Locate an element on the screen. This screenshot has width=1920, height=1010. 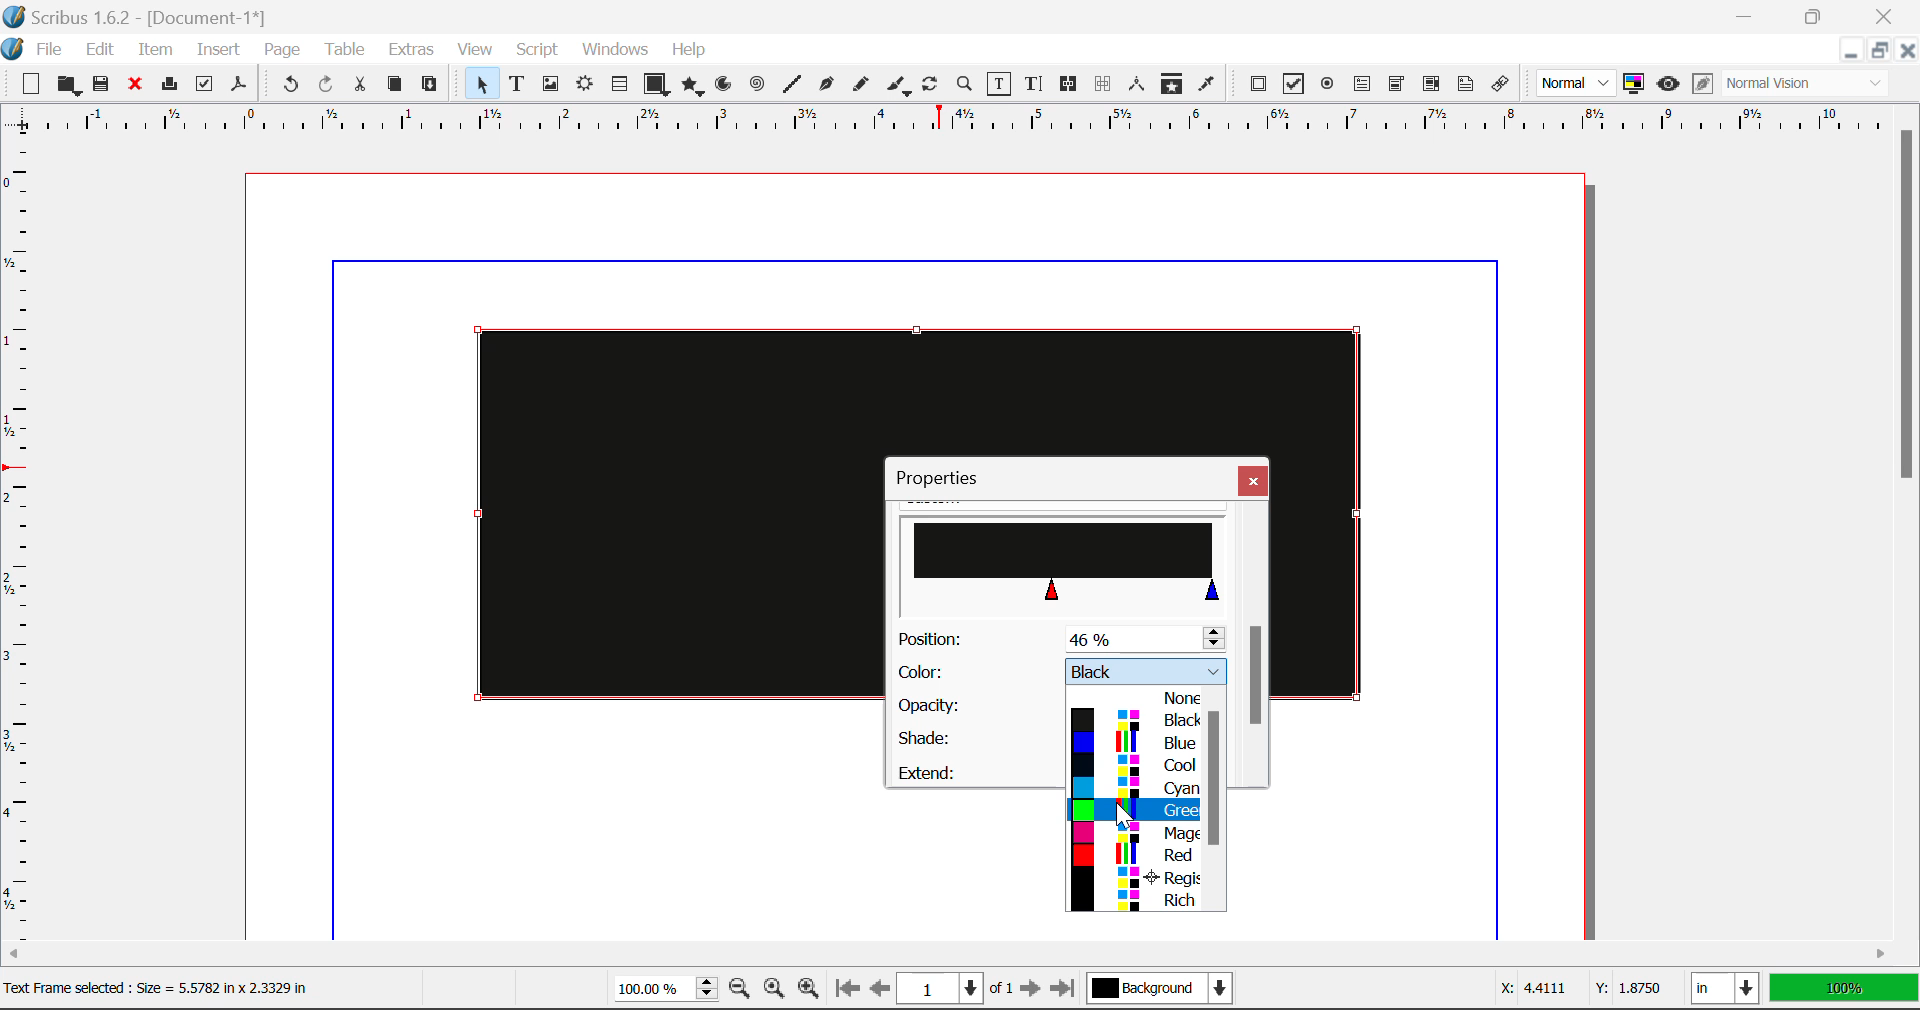
PDF Checkbox is located at coordinates (1292, 84).